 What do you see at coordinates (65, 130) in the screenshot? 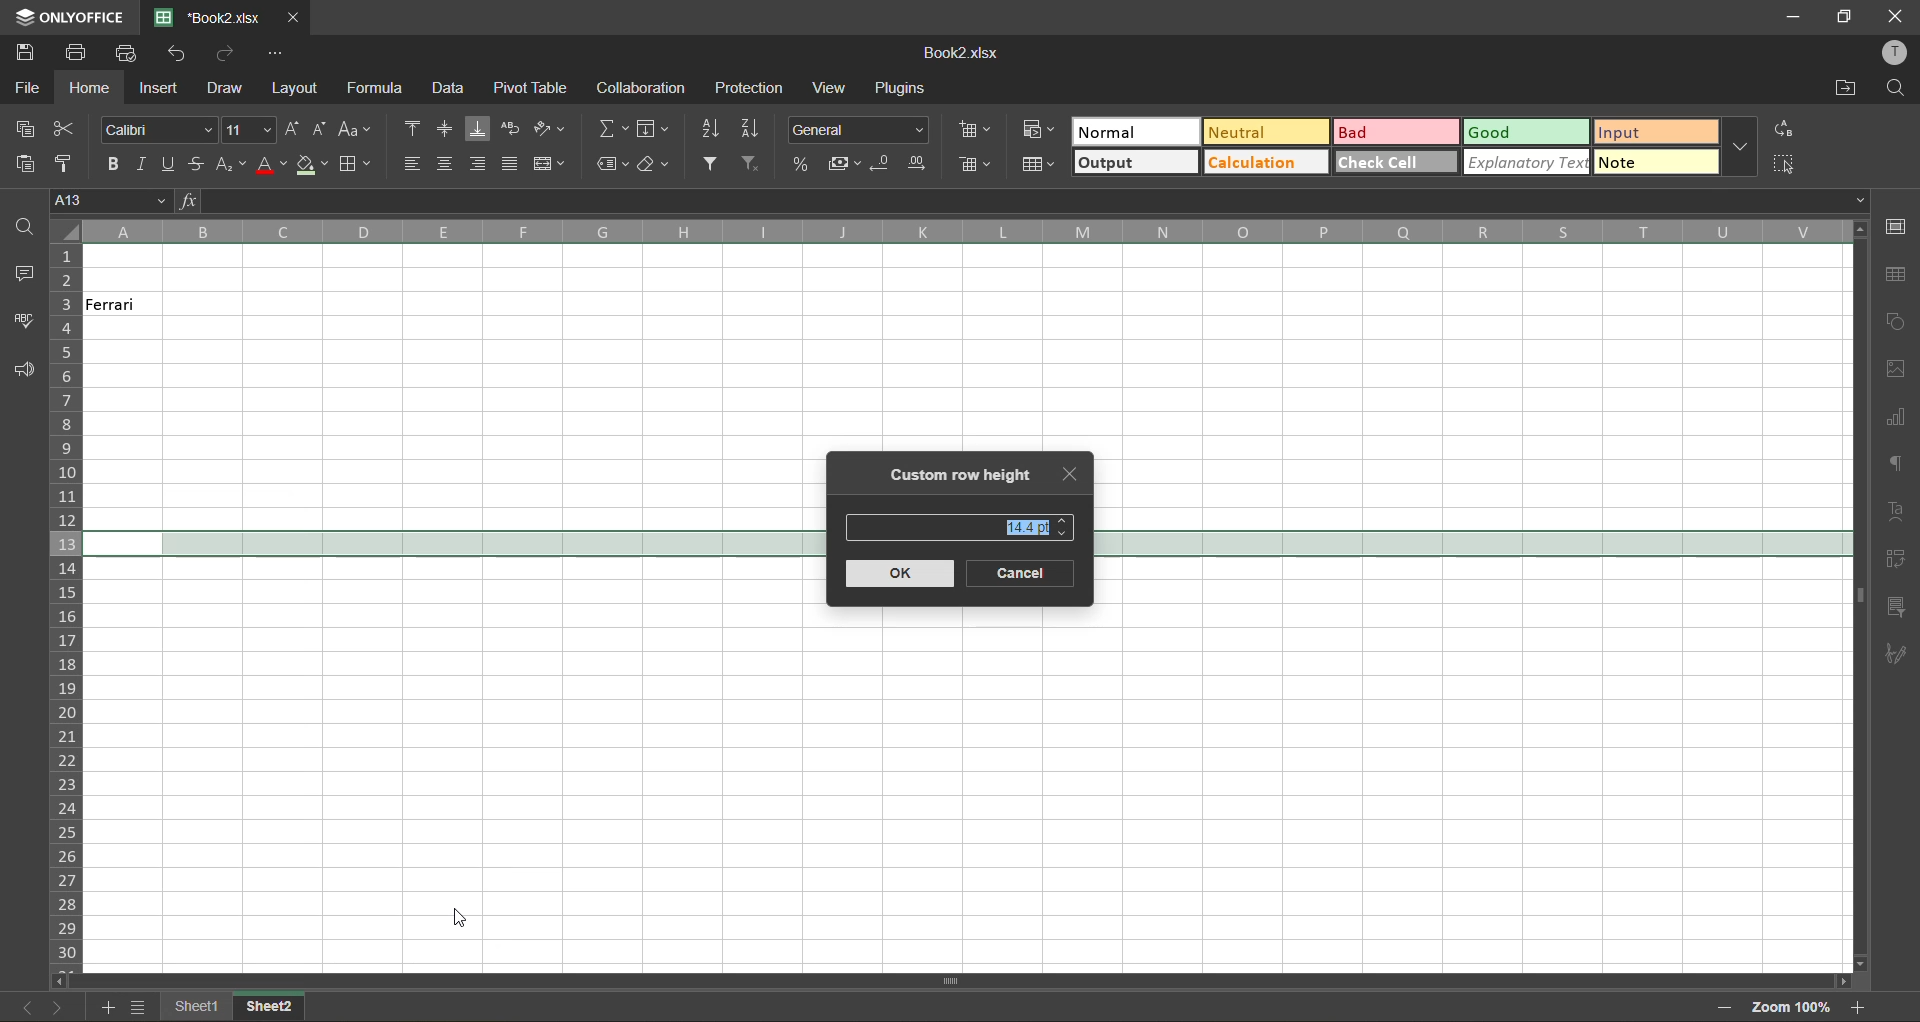
I see `cut` at bounding box center [65, 130].